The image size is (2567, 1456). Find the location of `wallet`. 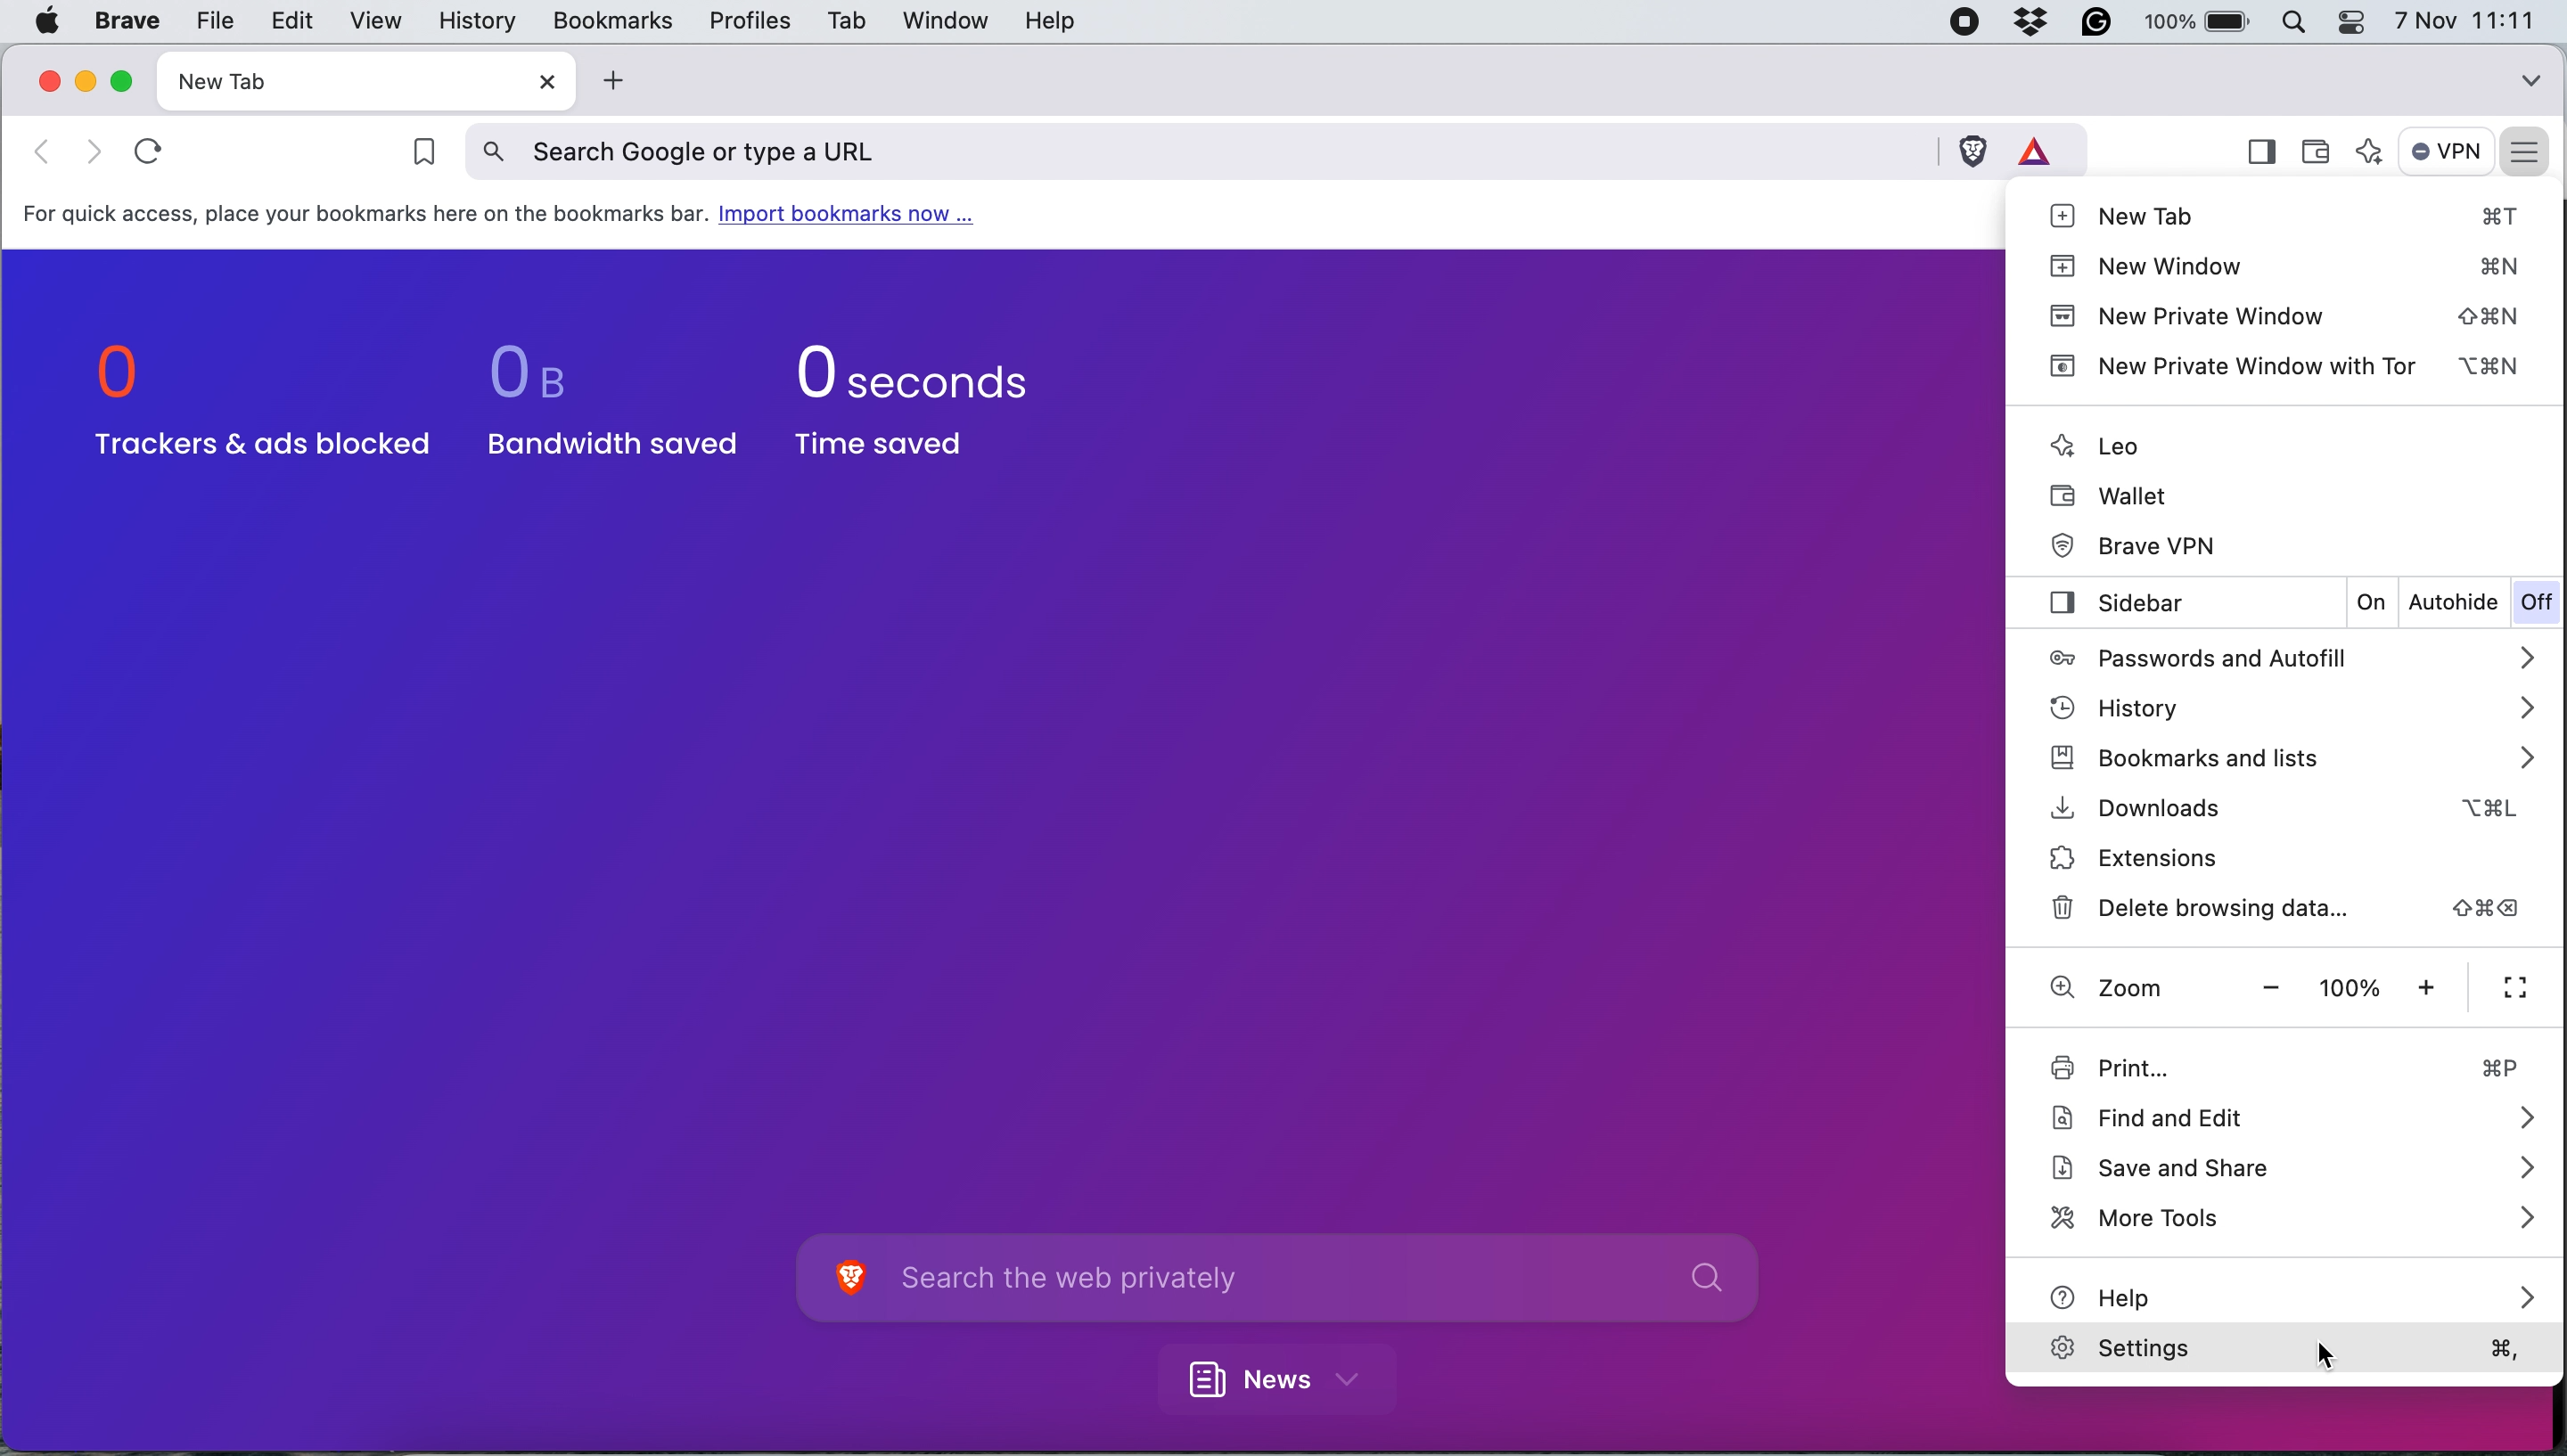

wallet is located at coordinates (2323, 144).